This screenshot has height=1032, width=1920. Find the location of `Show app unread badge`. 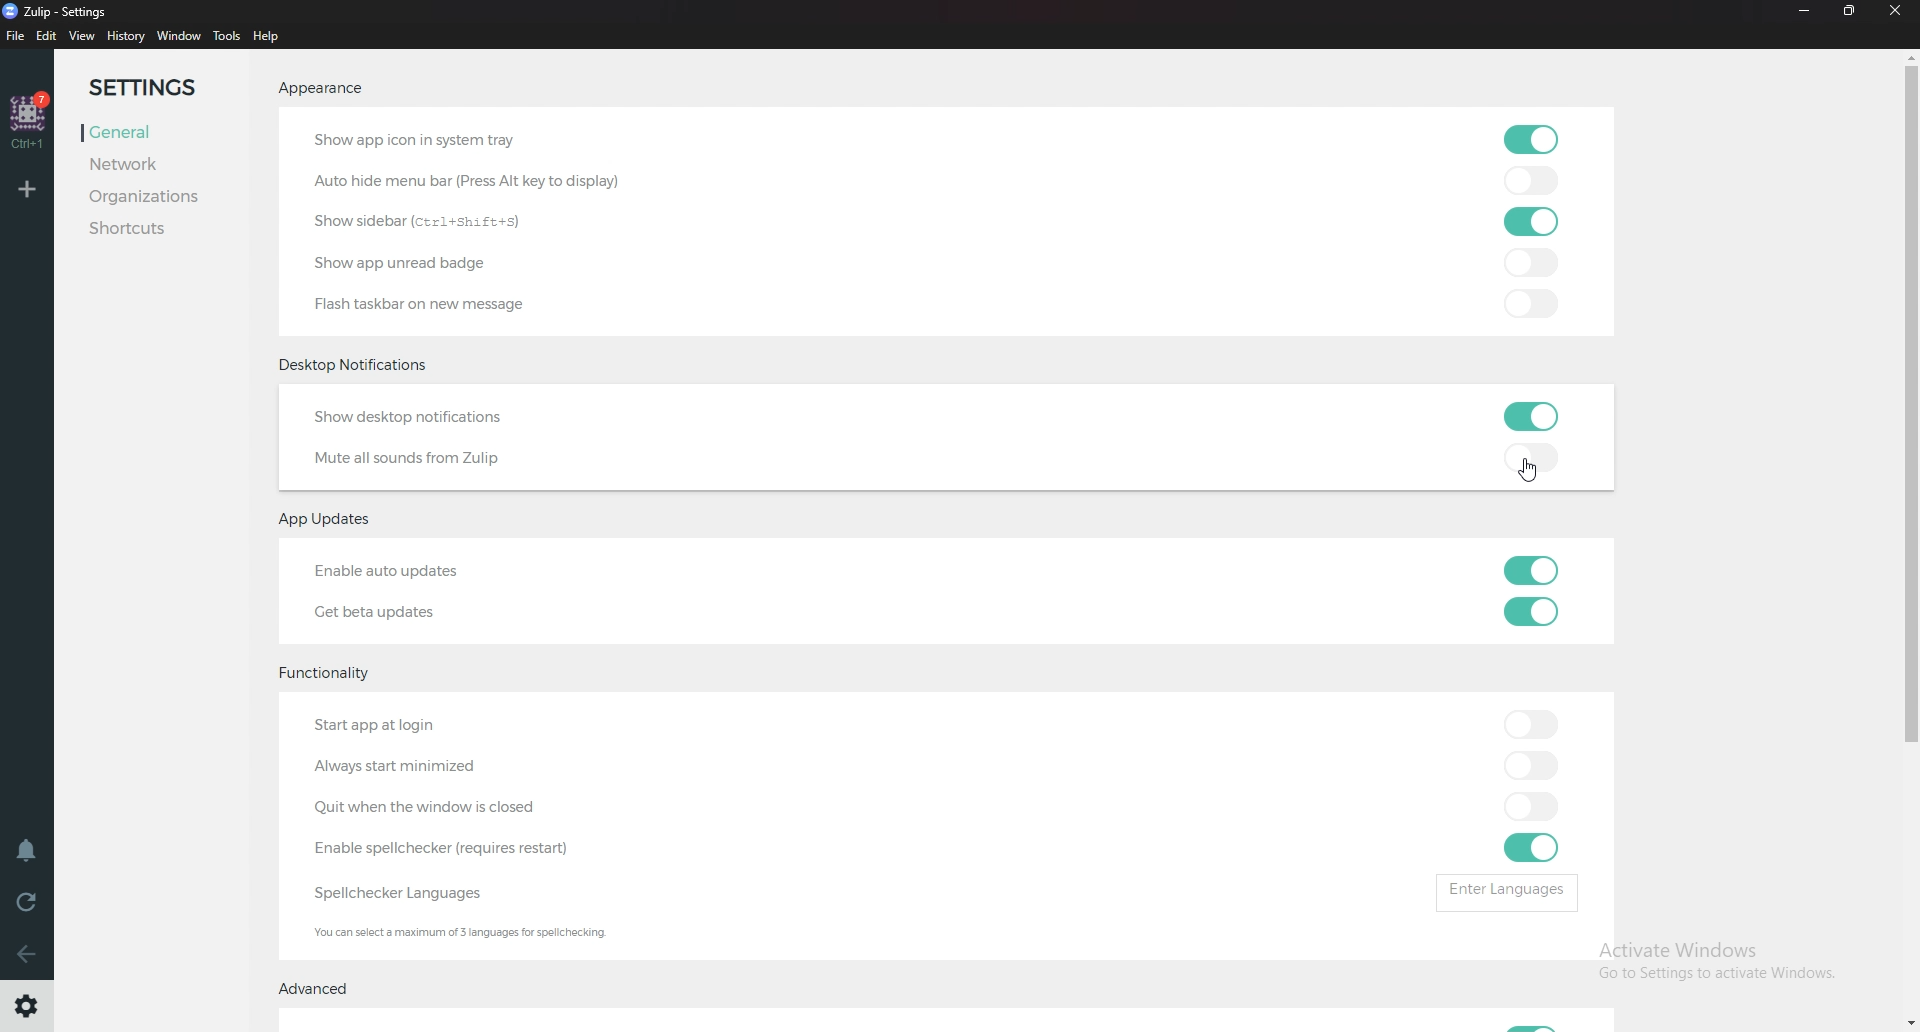

Show app unread badge is located at coordinates (419, 260).